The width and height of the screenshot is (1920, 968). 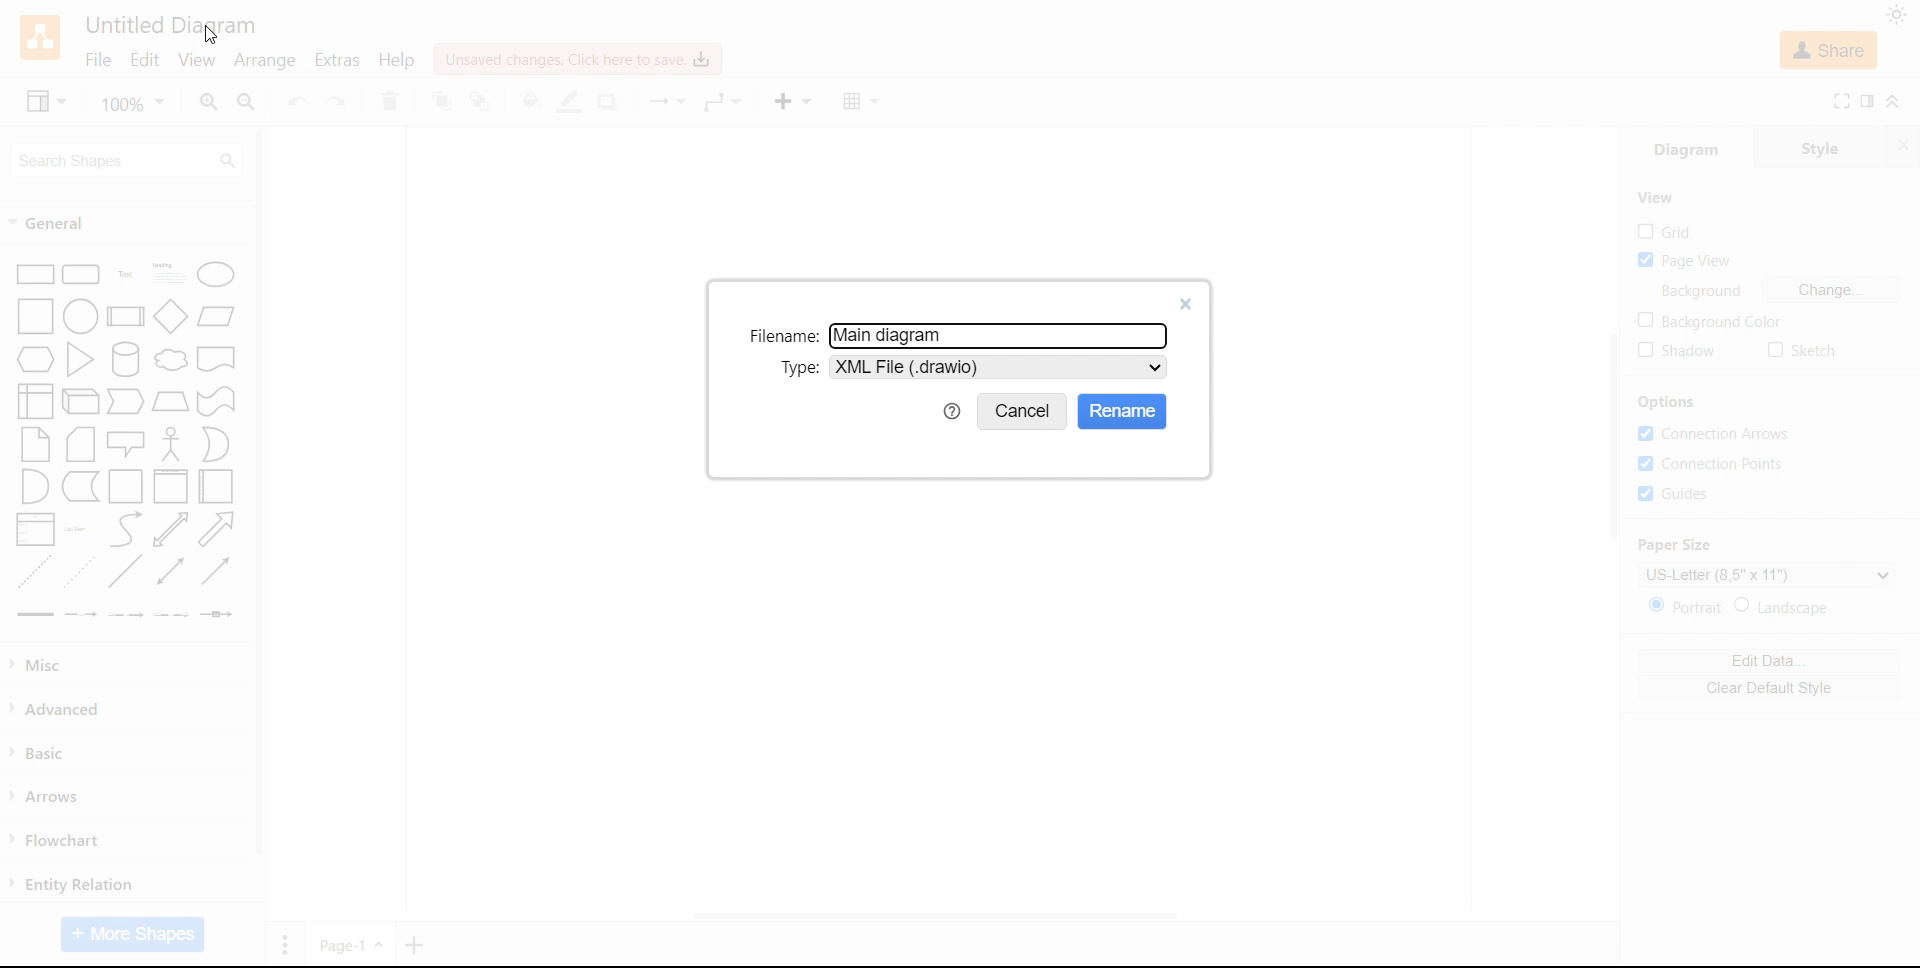 What do you see at coordinates (893, 337) in the screenshot?
I see `New file name ` at bounding box center [893, 337].